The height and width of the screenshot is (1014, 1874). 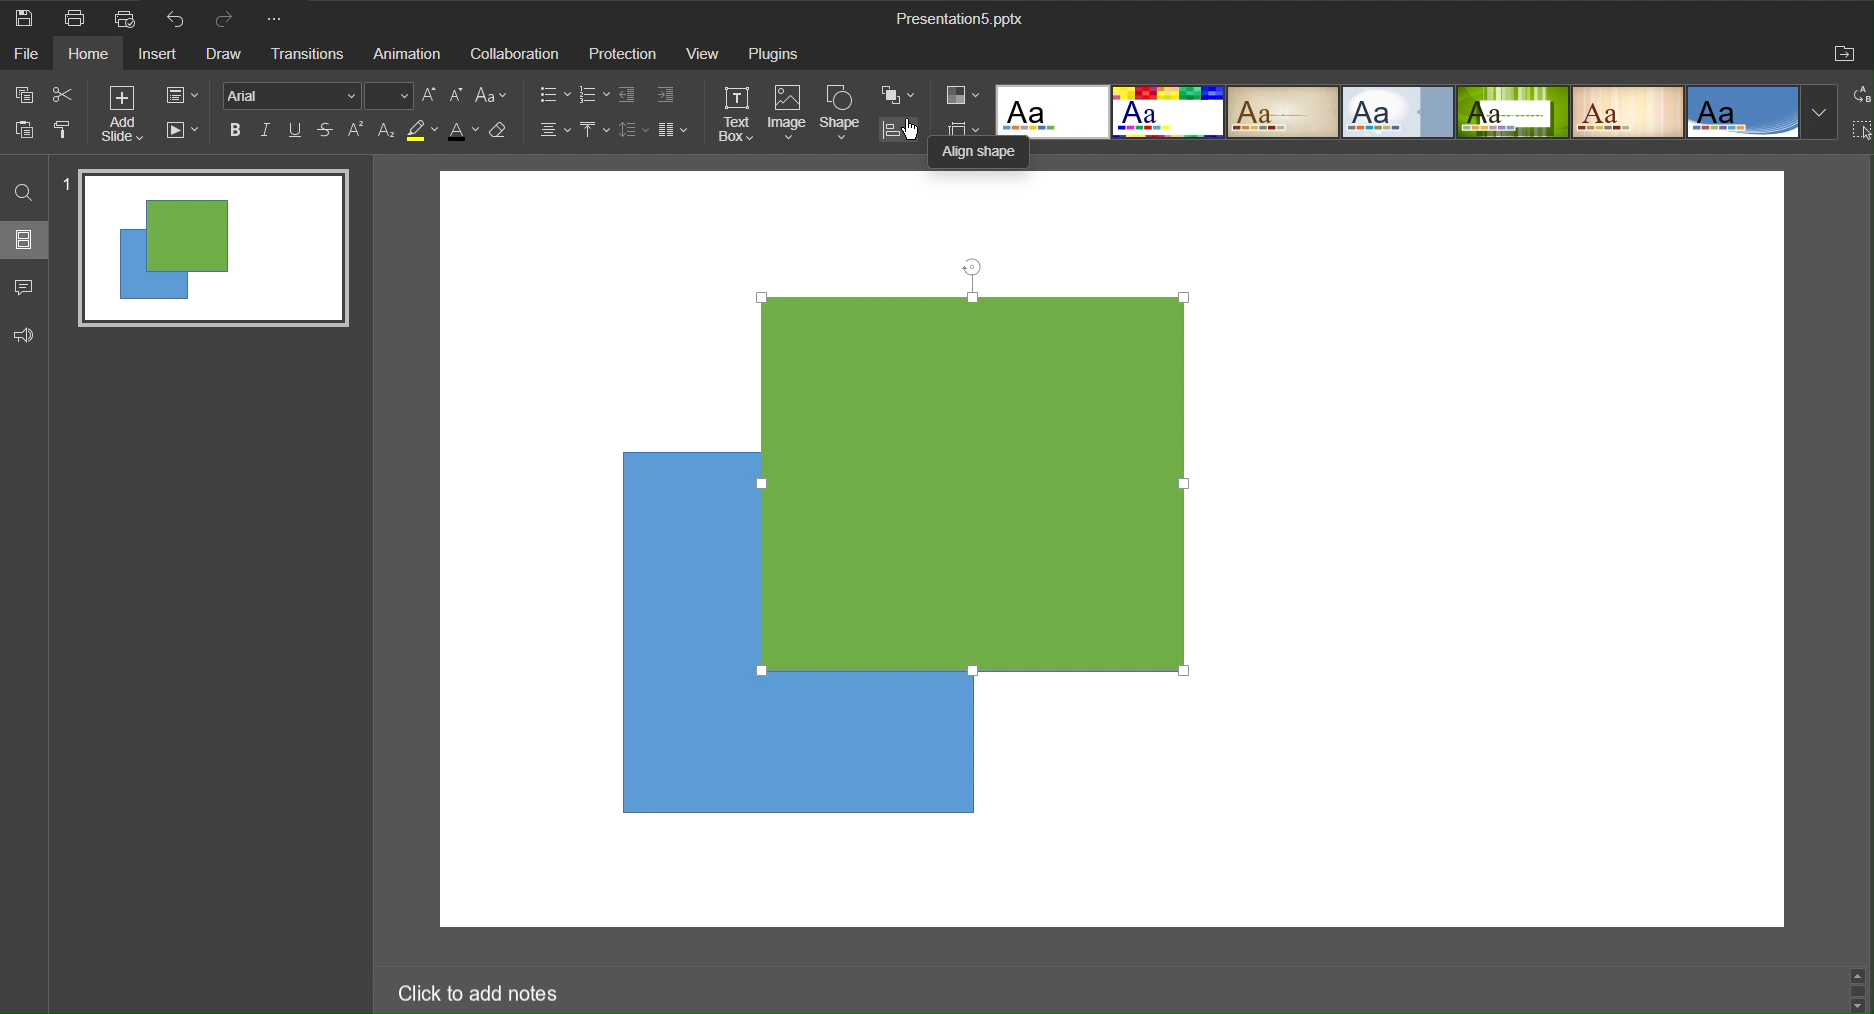 What do you see at coordinates (166, 55) in the screenshot?
I see `Insert` at bounding box center [166, 55].